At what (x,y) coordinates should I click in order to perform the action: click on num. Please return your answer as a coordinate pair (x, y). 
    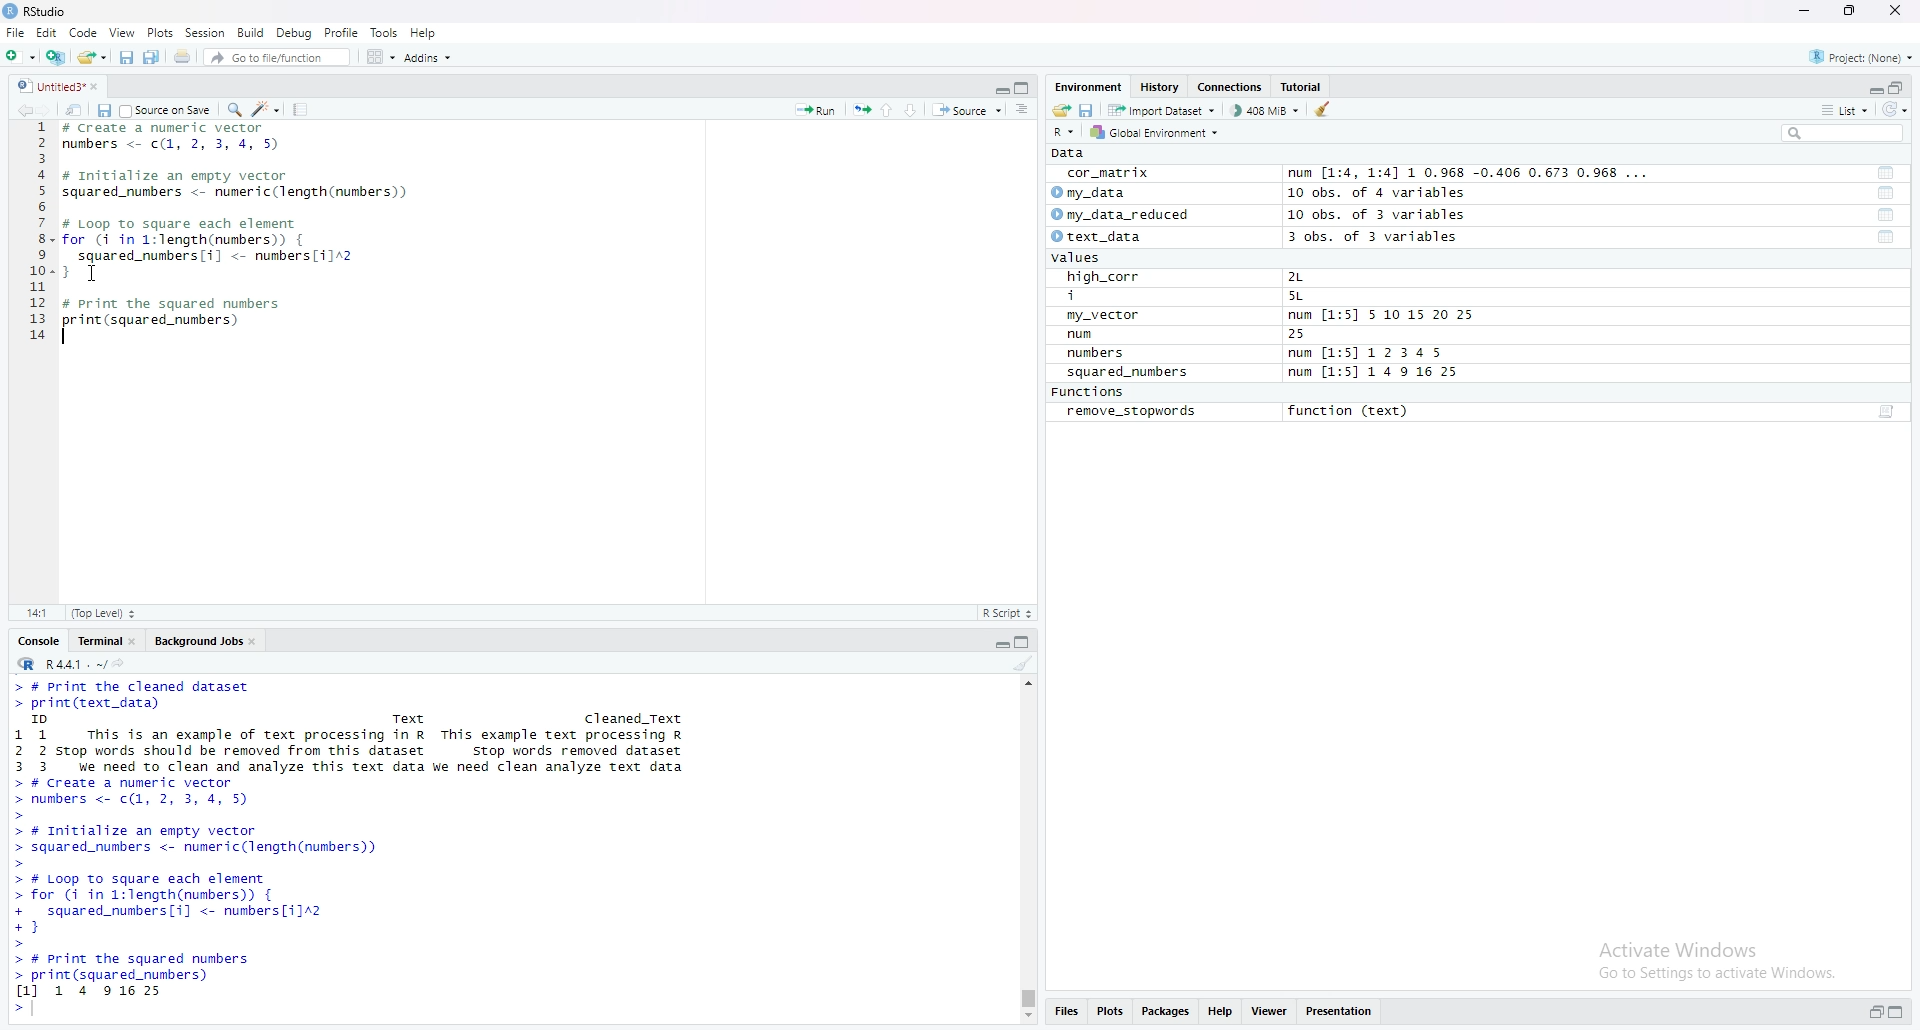
    Looking at the image, I should click on (1102, 335).